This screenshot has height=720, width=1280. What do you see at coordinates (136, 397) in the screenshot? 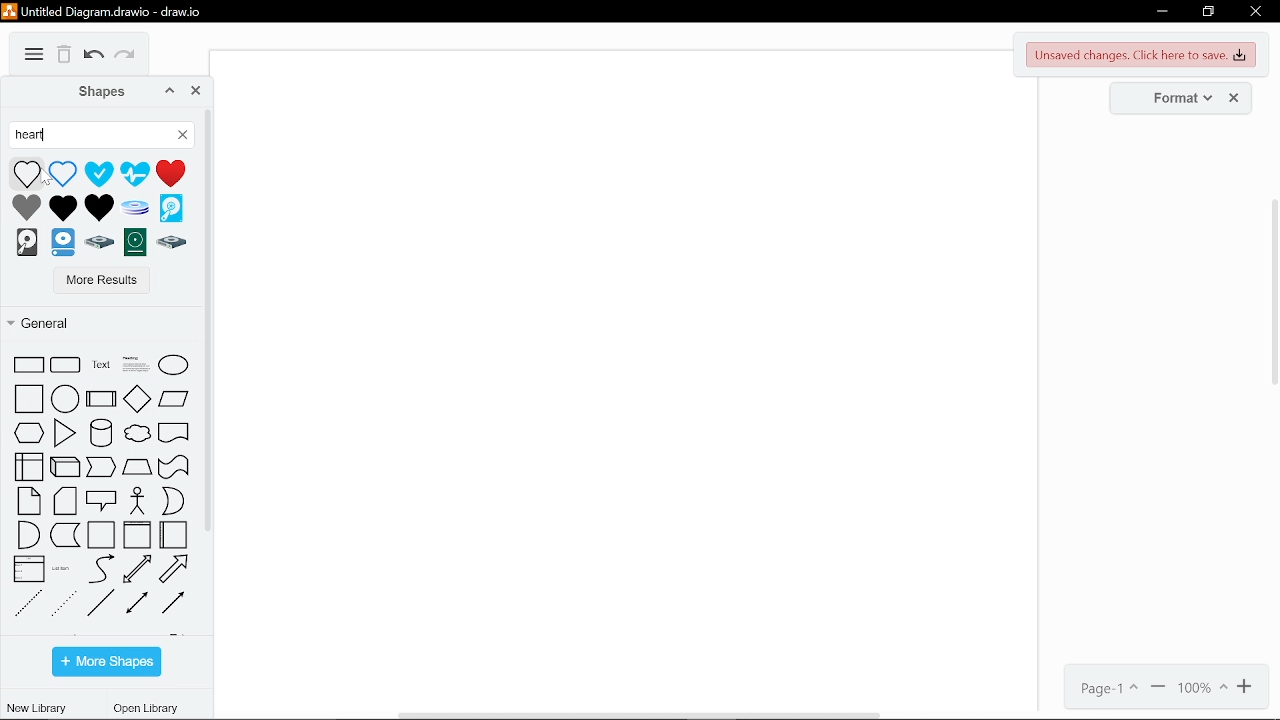
I see `diamond` at bounding box center [136, 397].